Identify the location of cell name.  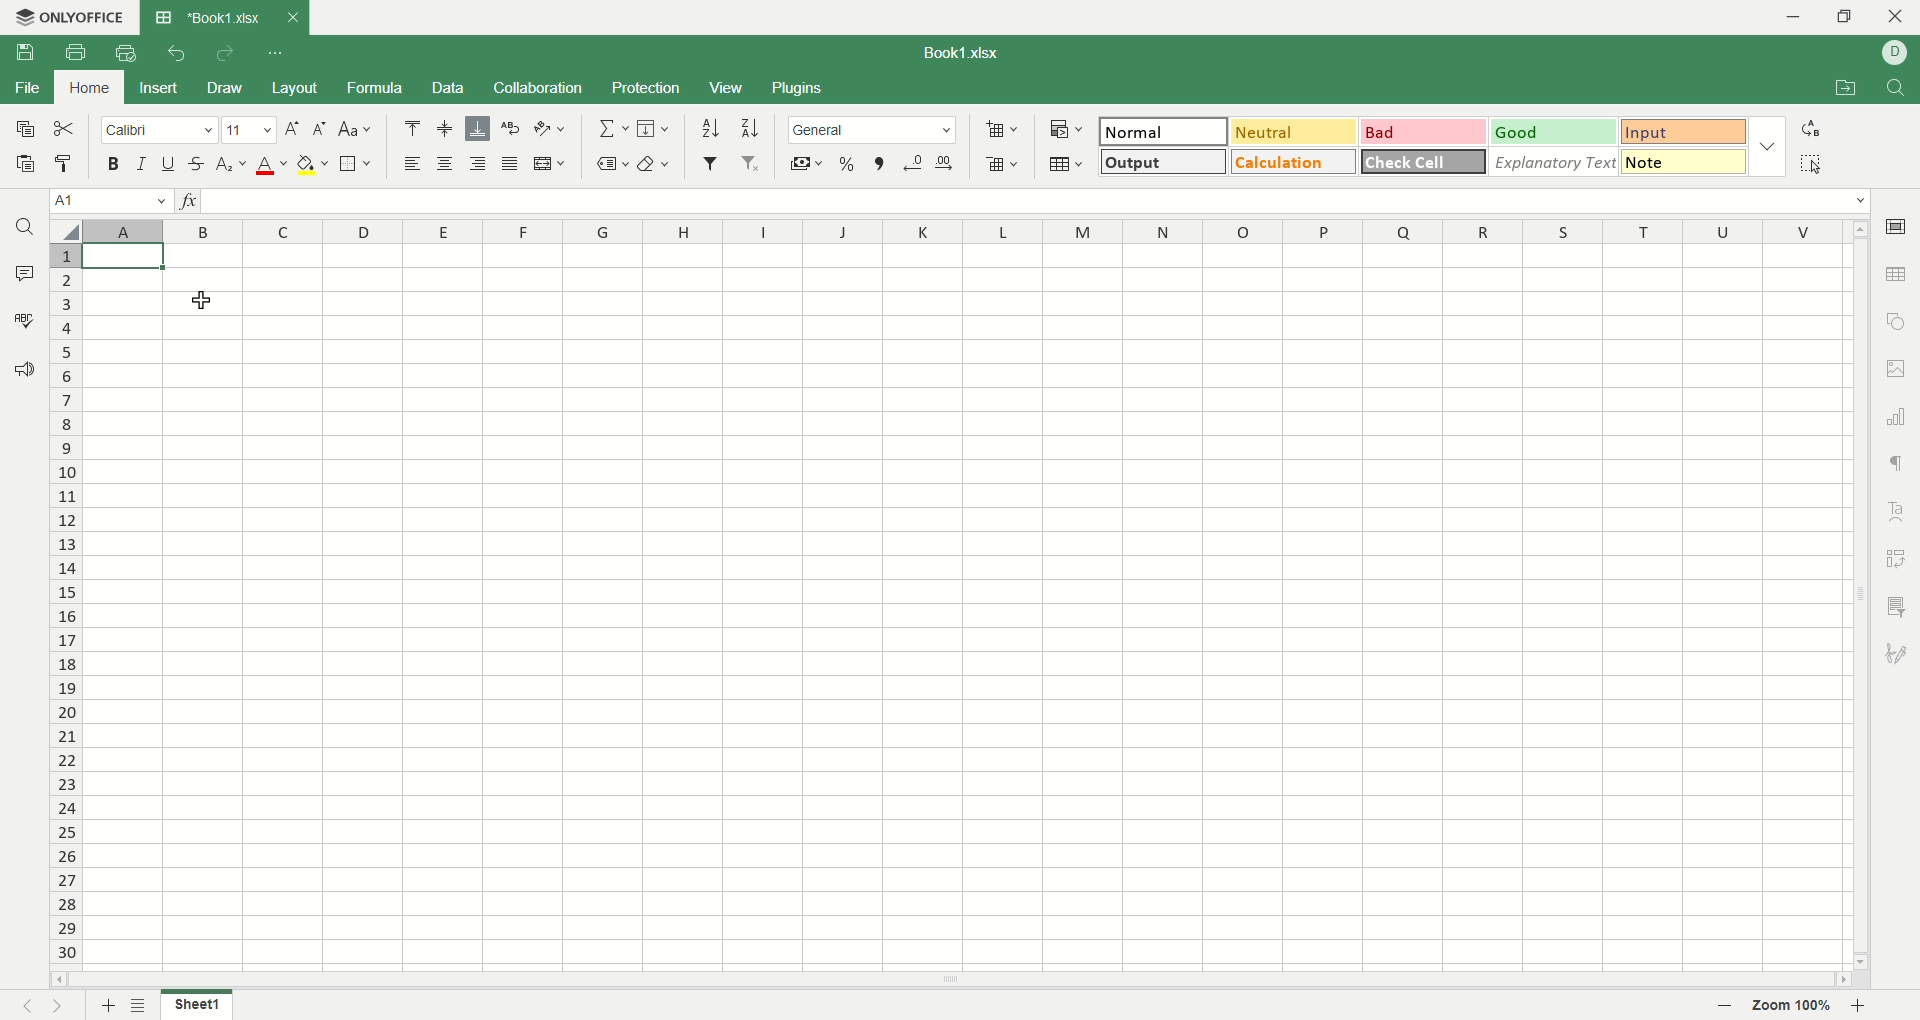
(112, 201).